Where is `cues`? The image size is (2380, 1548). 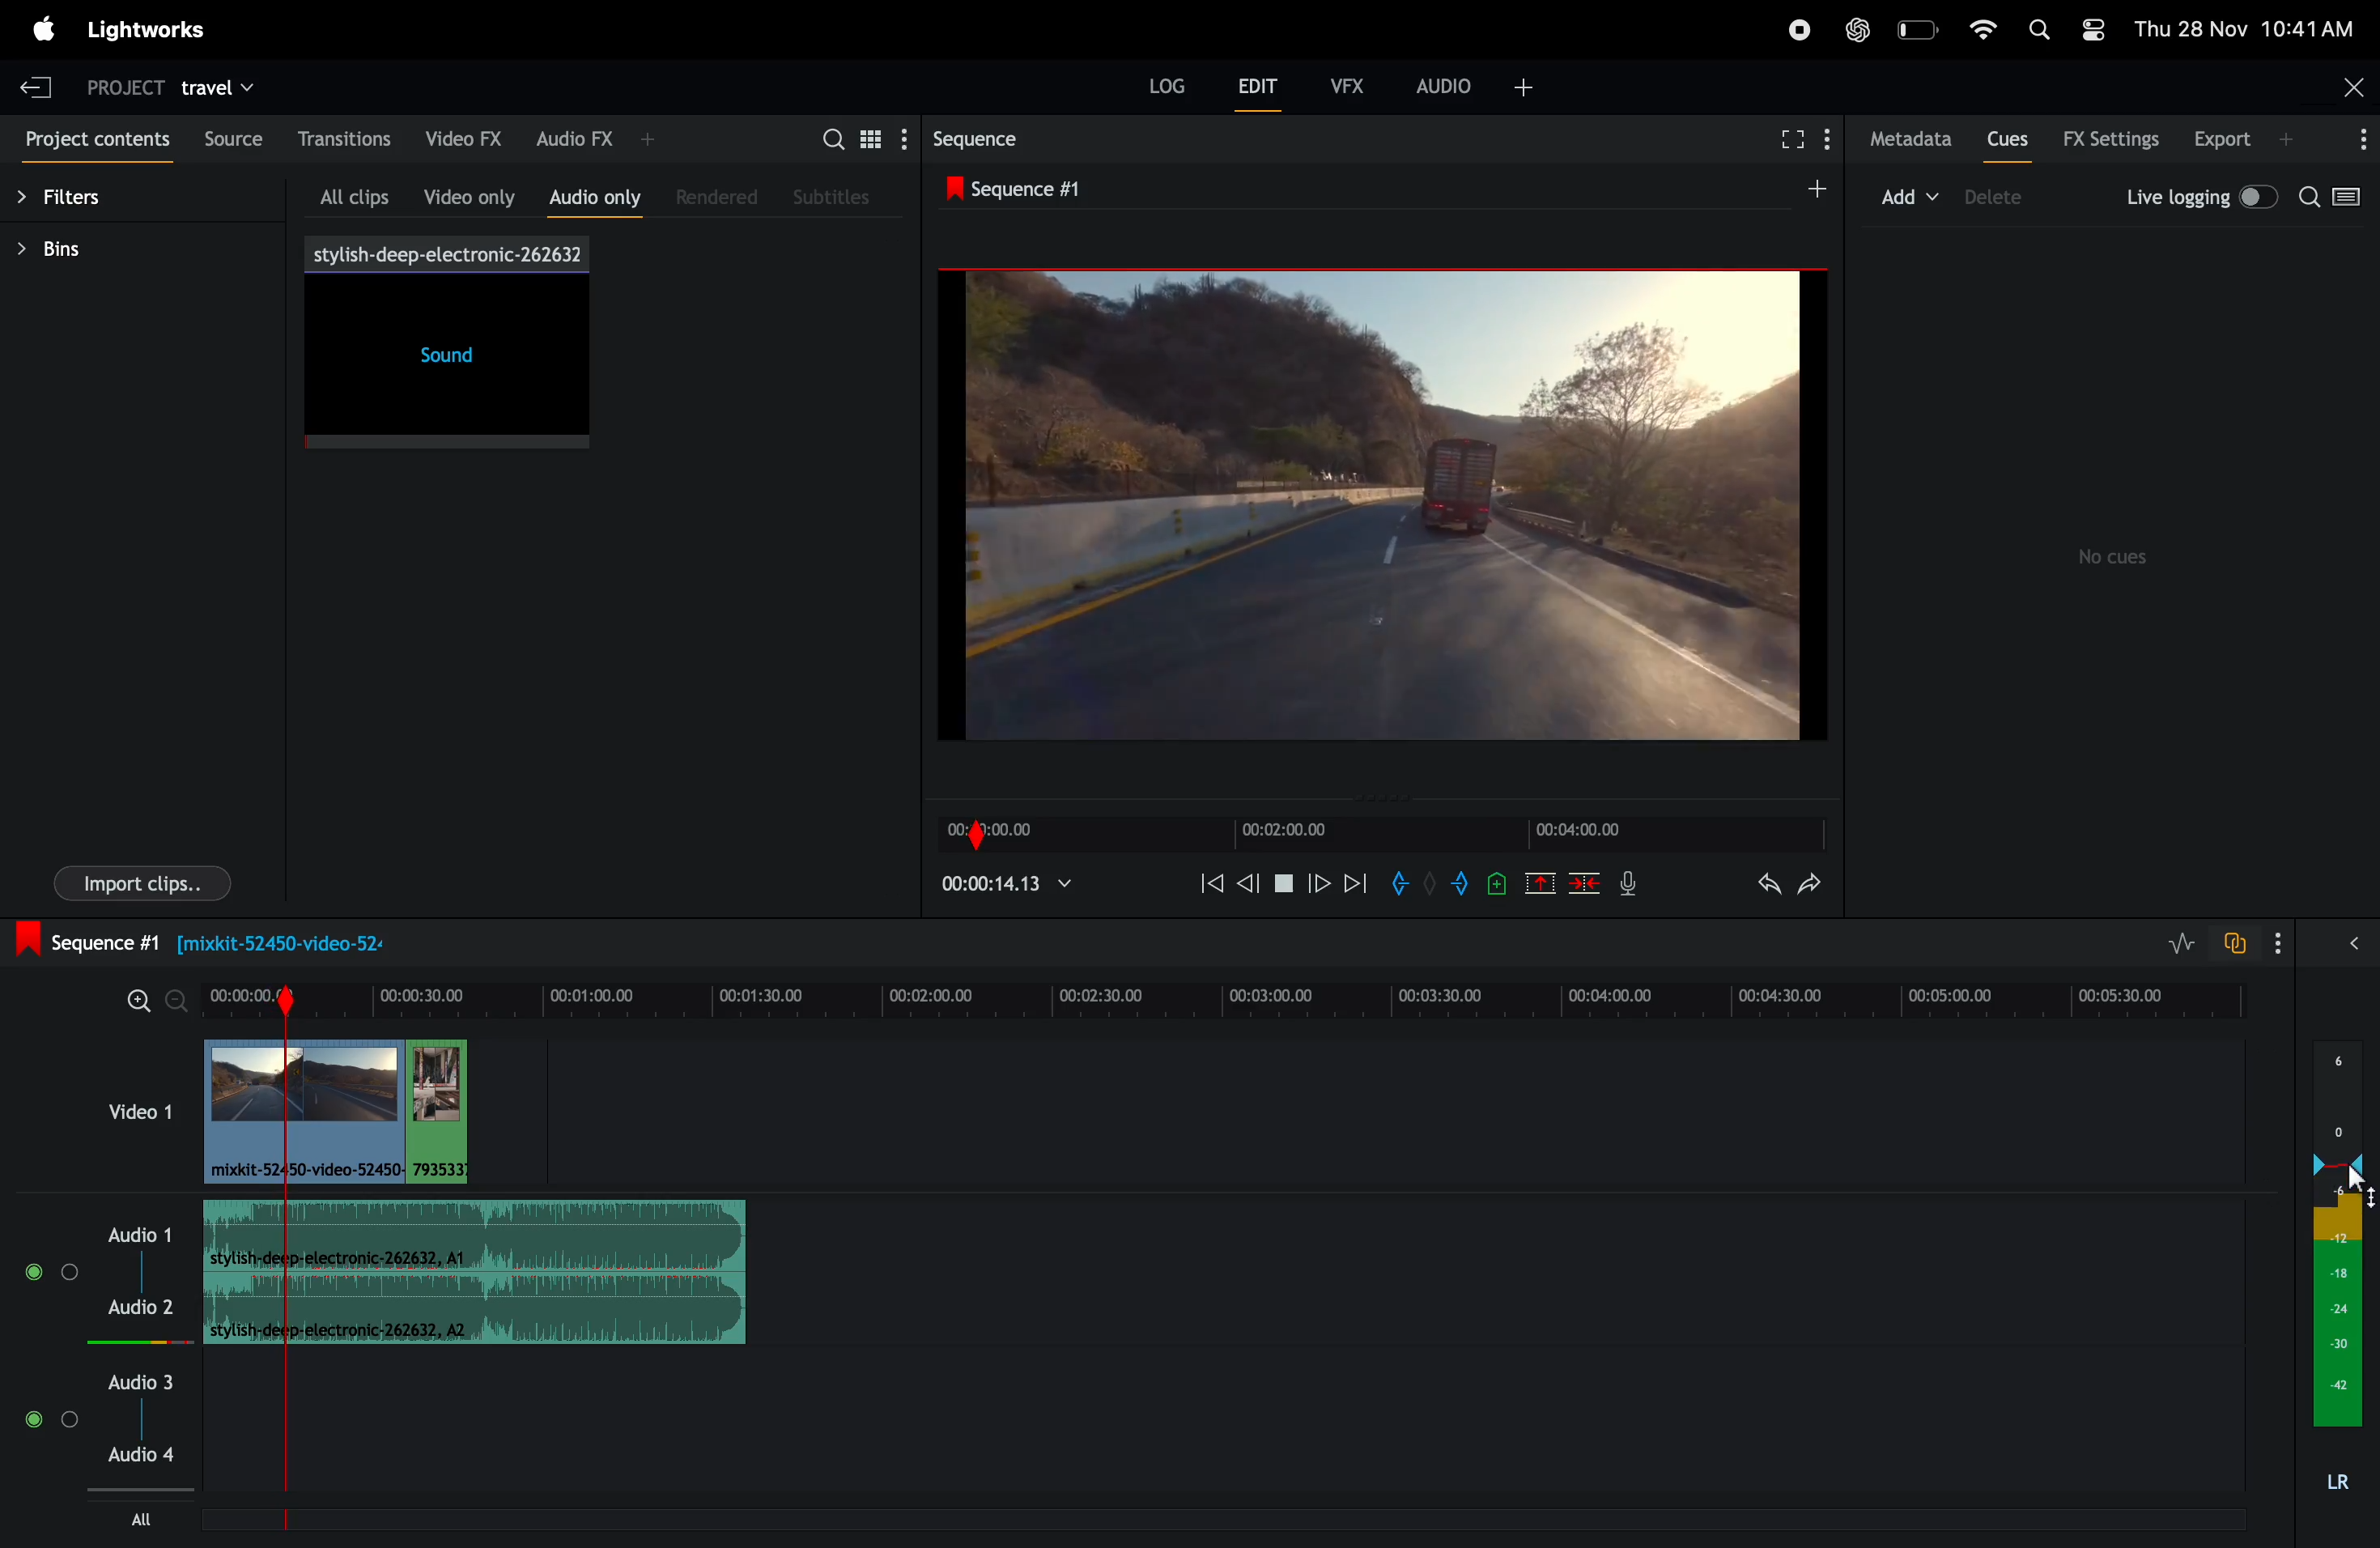
cues is located at coordinates (2006, 139).